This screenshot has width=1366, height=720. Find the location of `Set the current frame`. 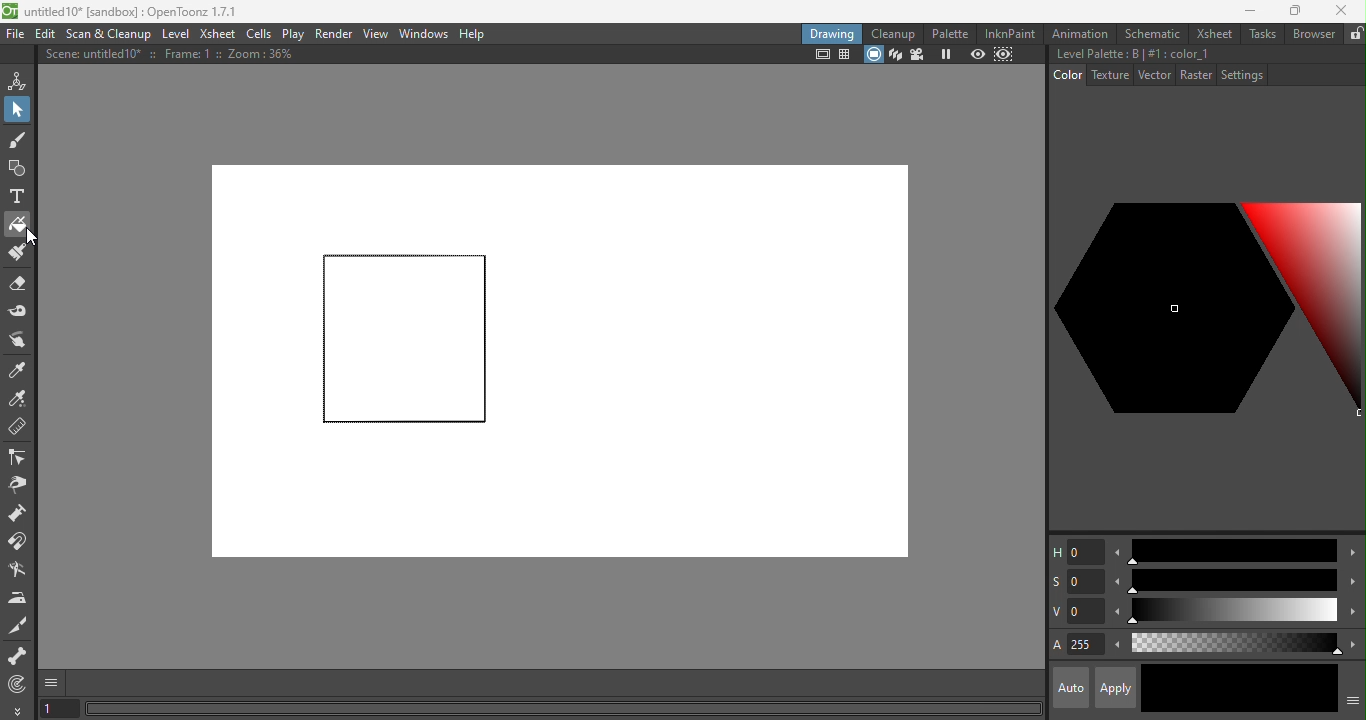

Set the current frame is located at coordinates (59, 710).